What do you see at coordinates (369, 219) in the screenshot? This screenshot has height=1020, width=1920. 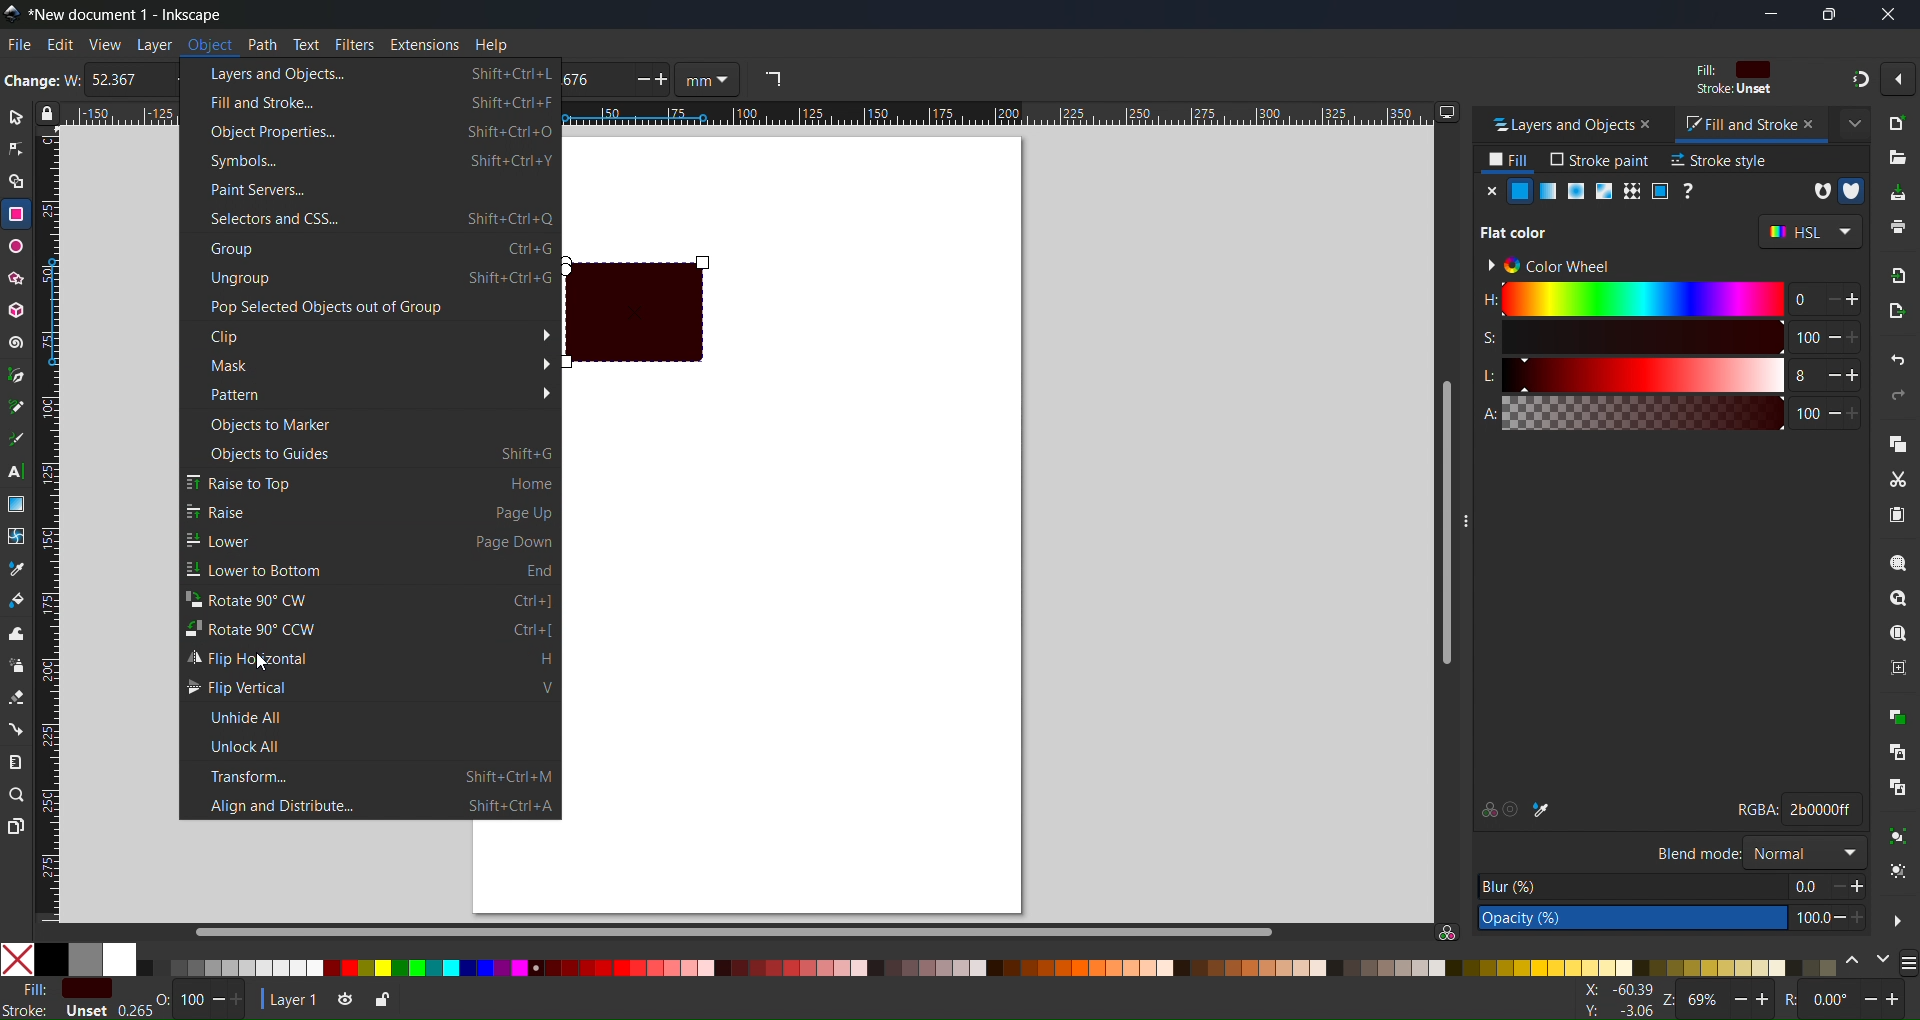 I see `Selectors and CSS` at bounding box center [369, 219].